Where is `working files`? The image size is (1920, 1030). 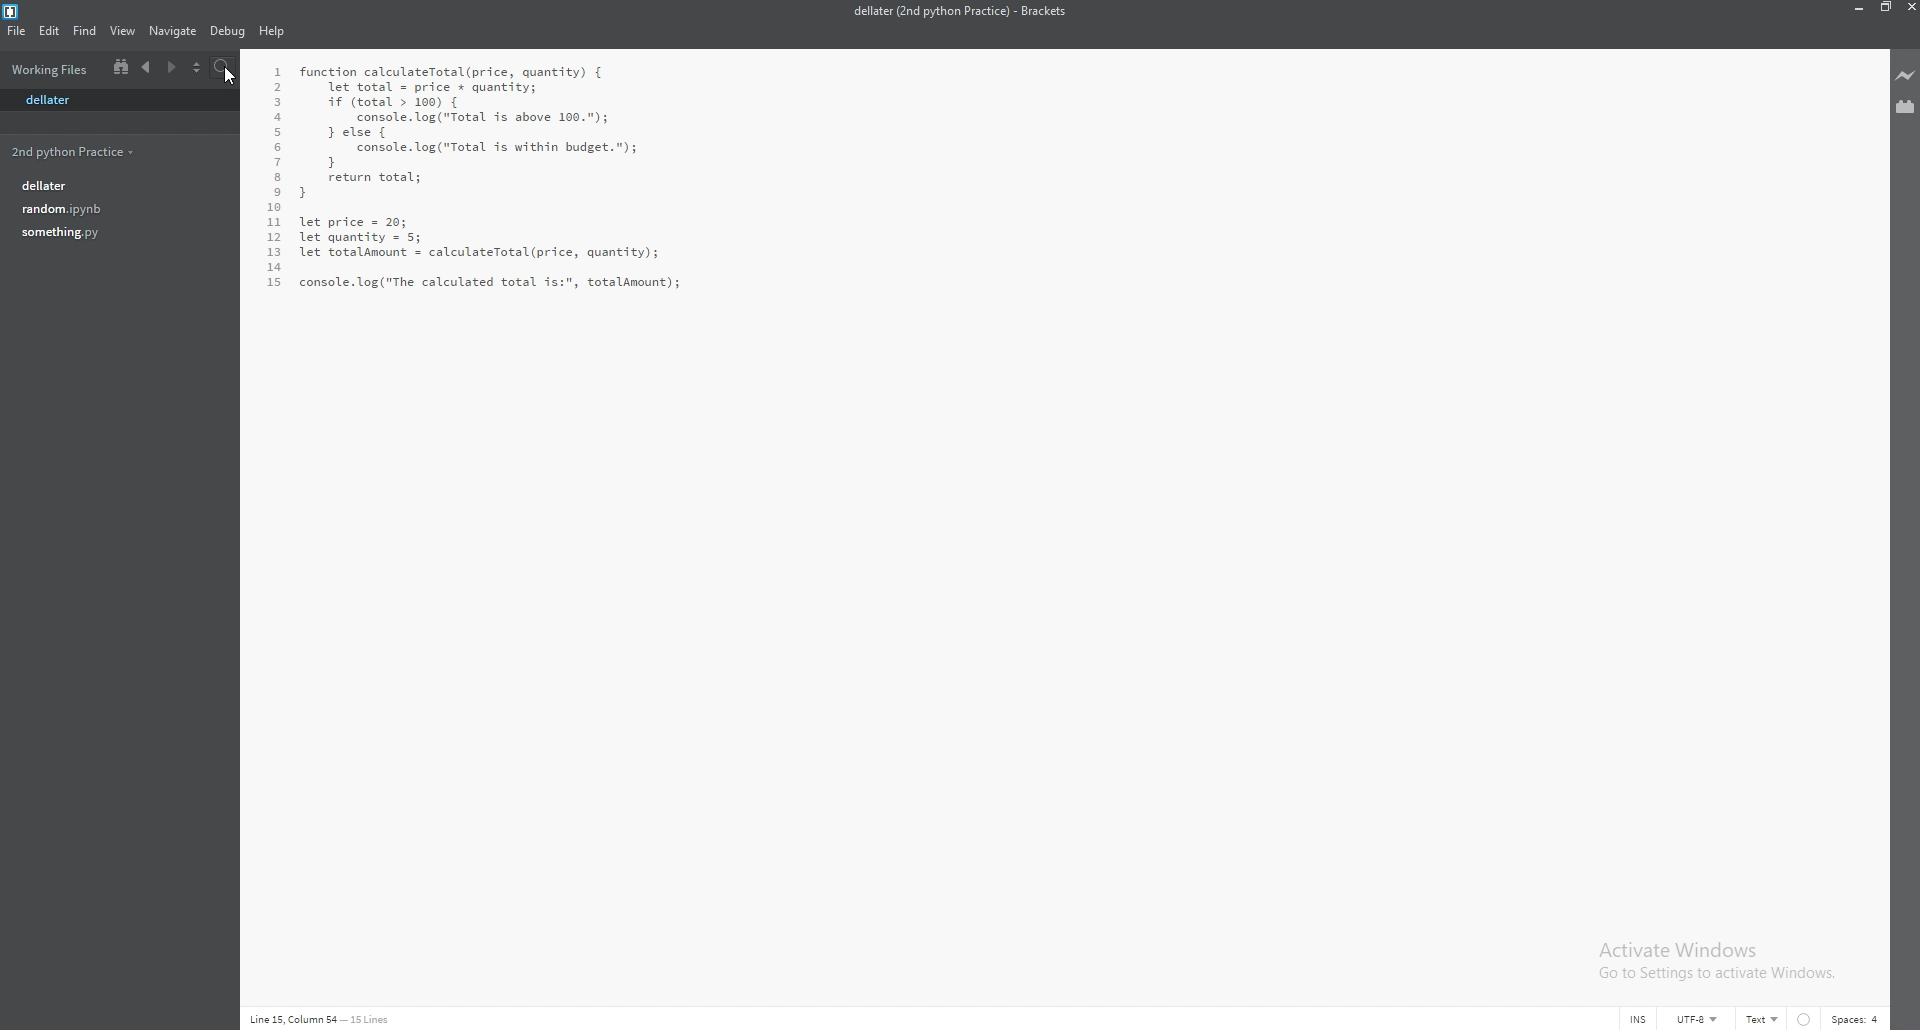 working files is located at coordinates (50, 68).